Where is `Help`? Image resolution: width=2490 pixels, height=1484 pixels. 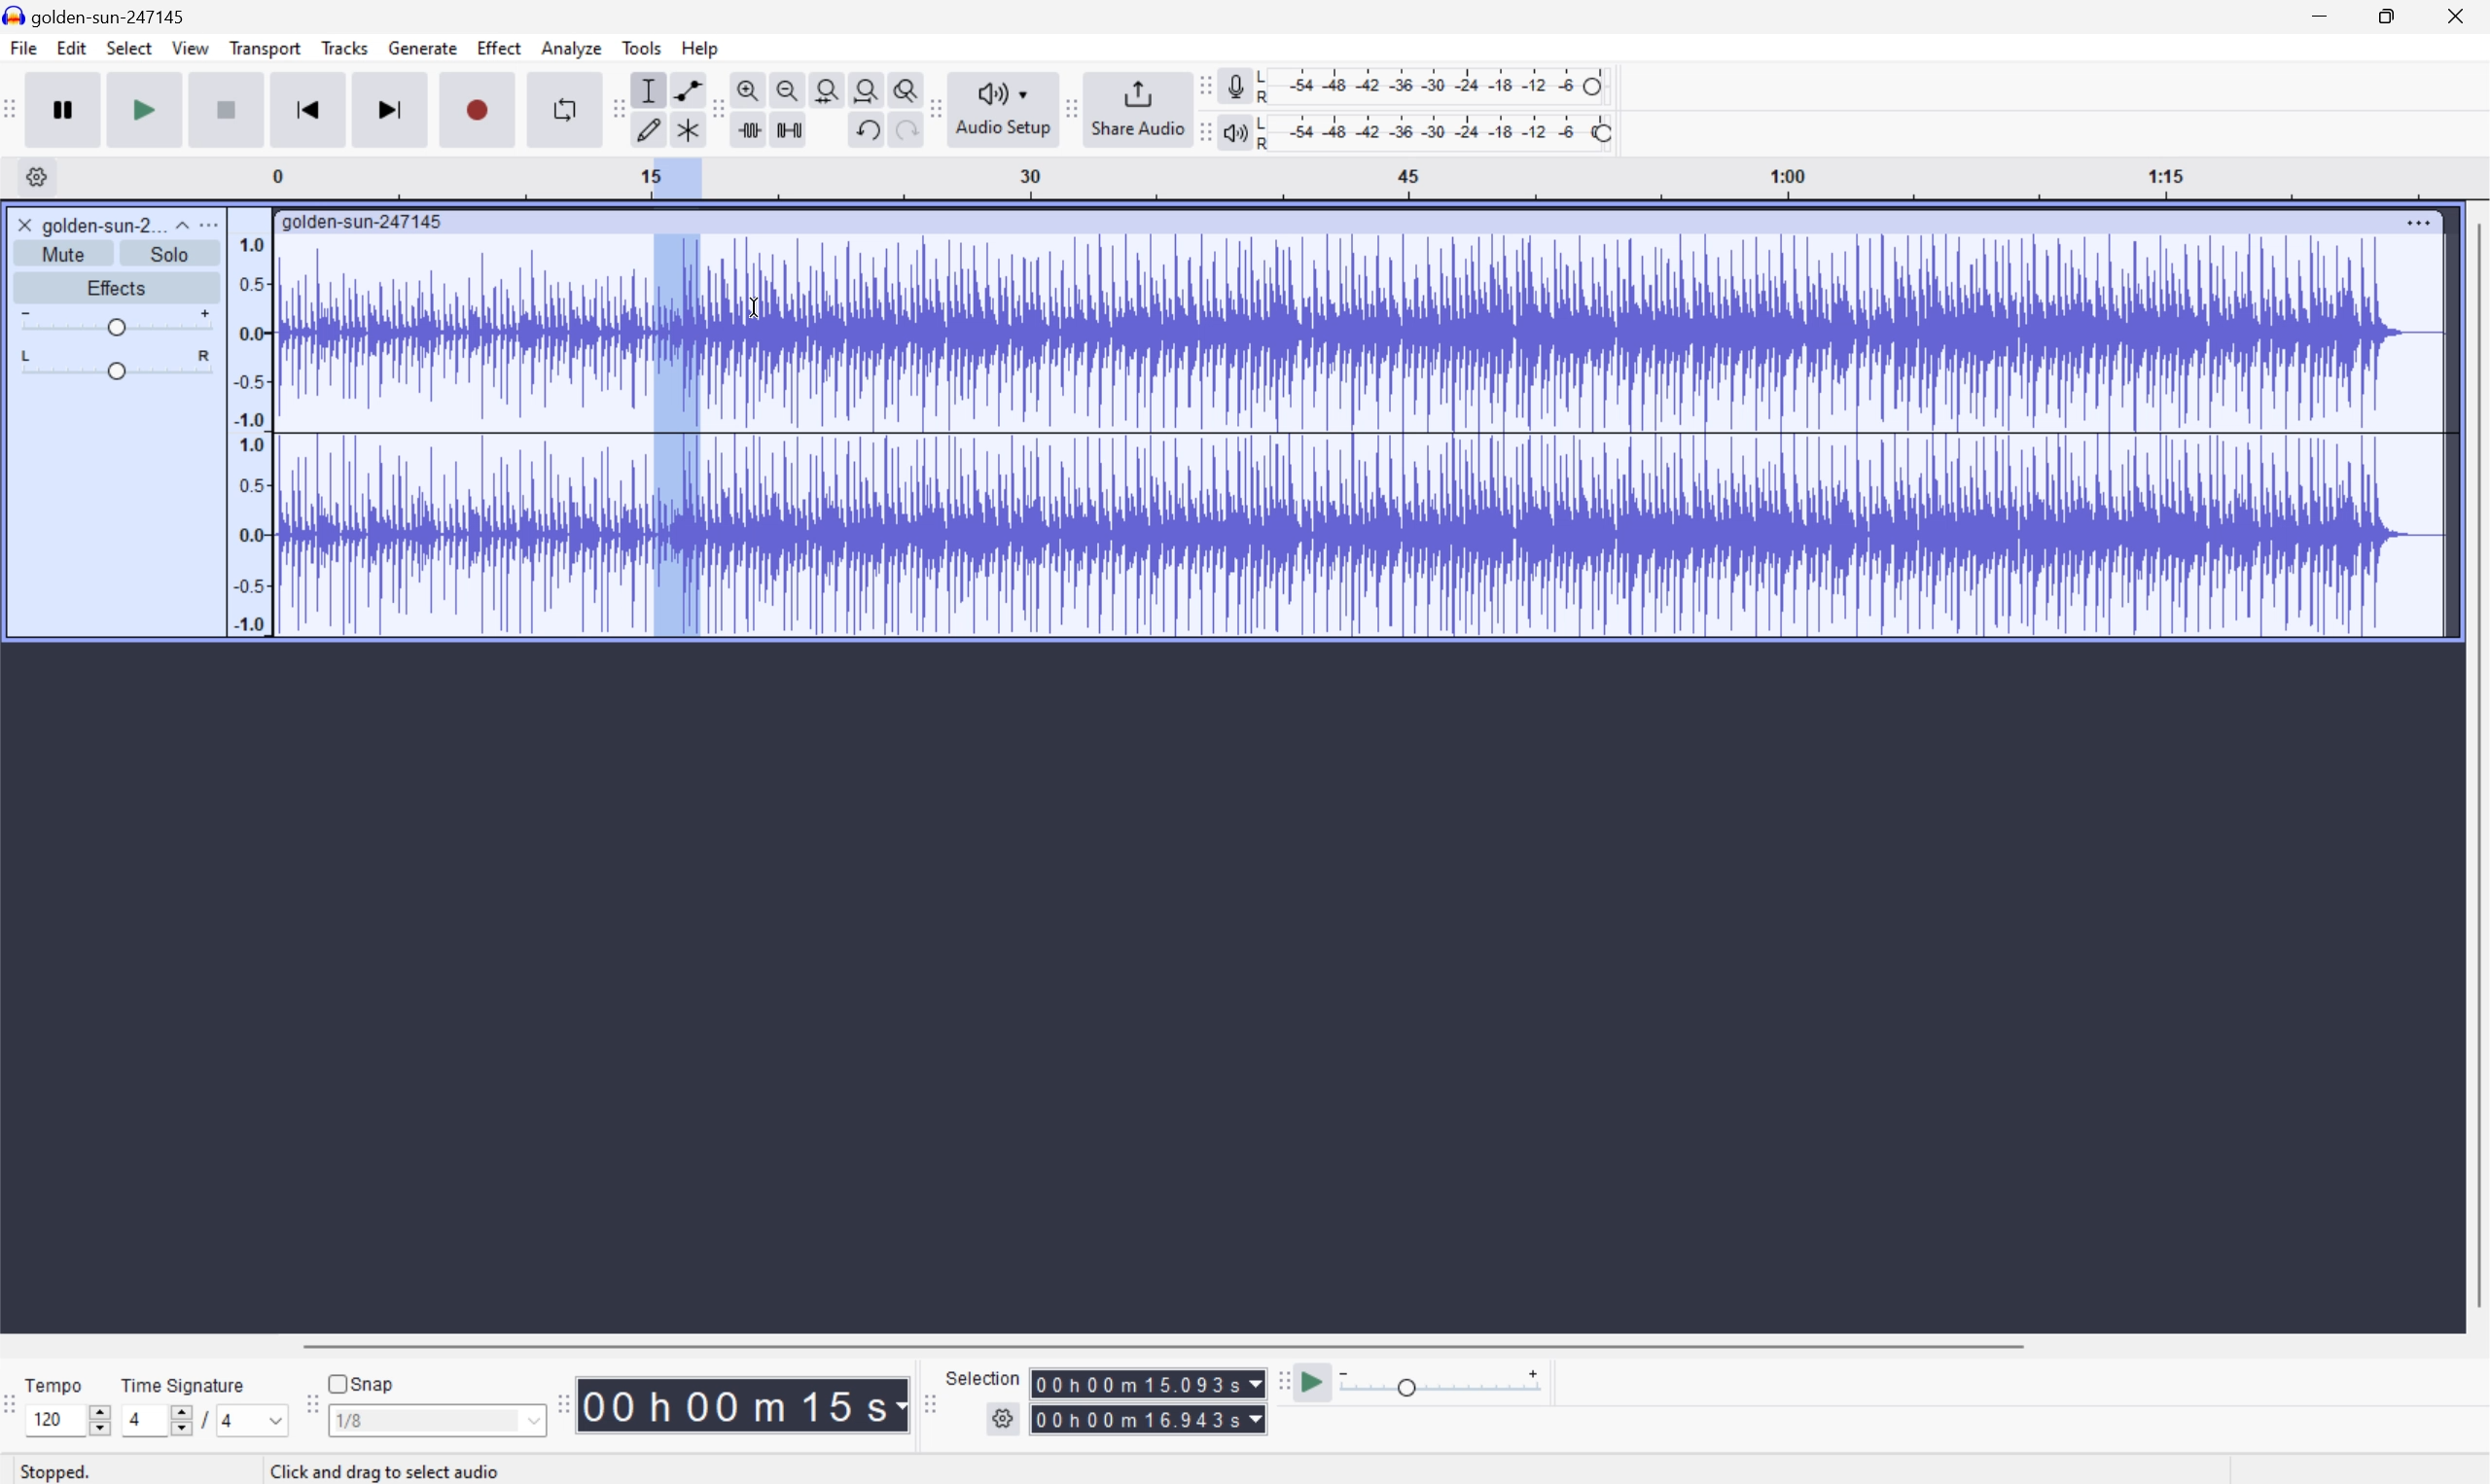 Help is located at coordinates (701, 47).